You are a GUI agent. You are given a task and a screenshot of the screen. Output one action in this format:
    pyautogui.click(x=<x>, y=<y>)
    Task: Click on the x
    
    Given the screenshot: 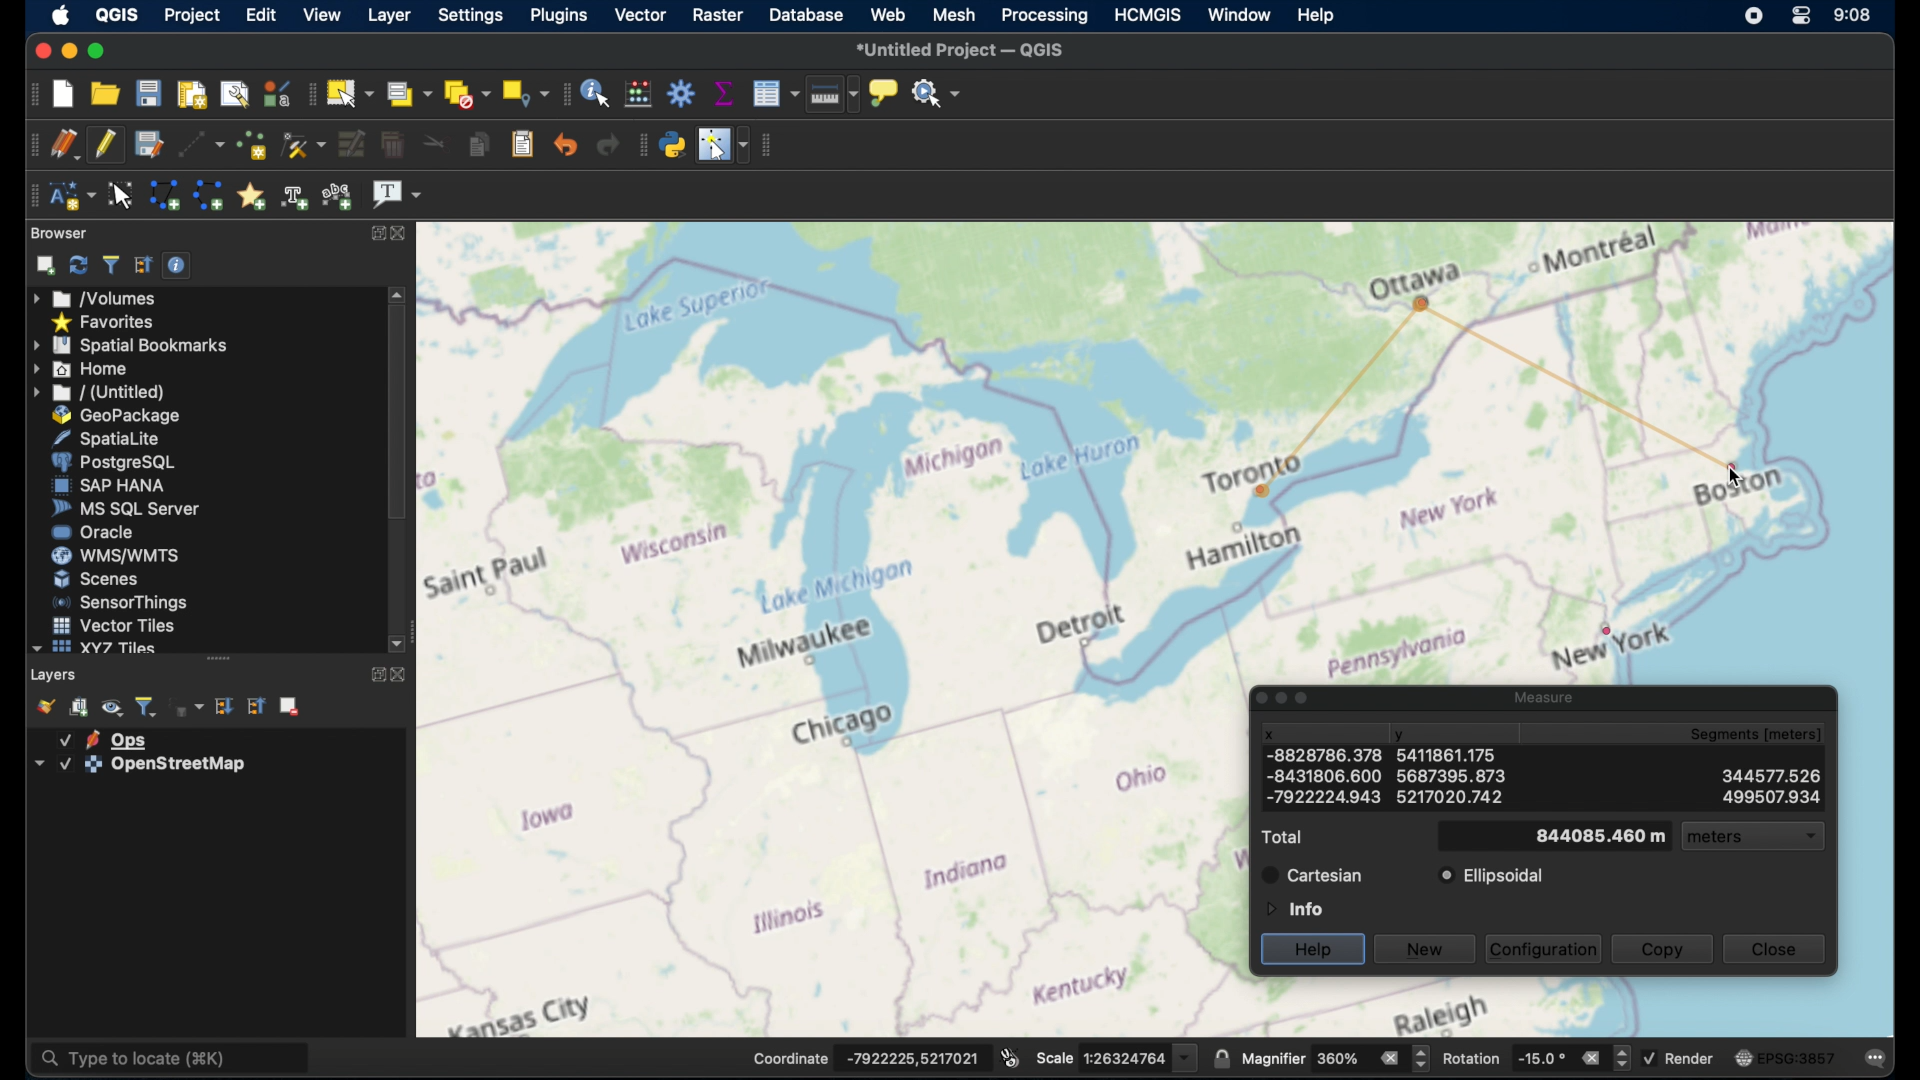 What is the action you would take?
    pyautogui.click(x=1270, y=734)
    